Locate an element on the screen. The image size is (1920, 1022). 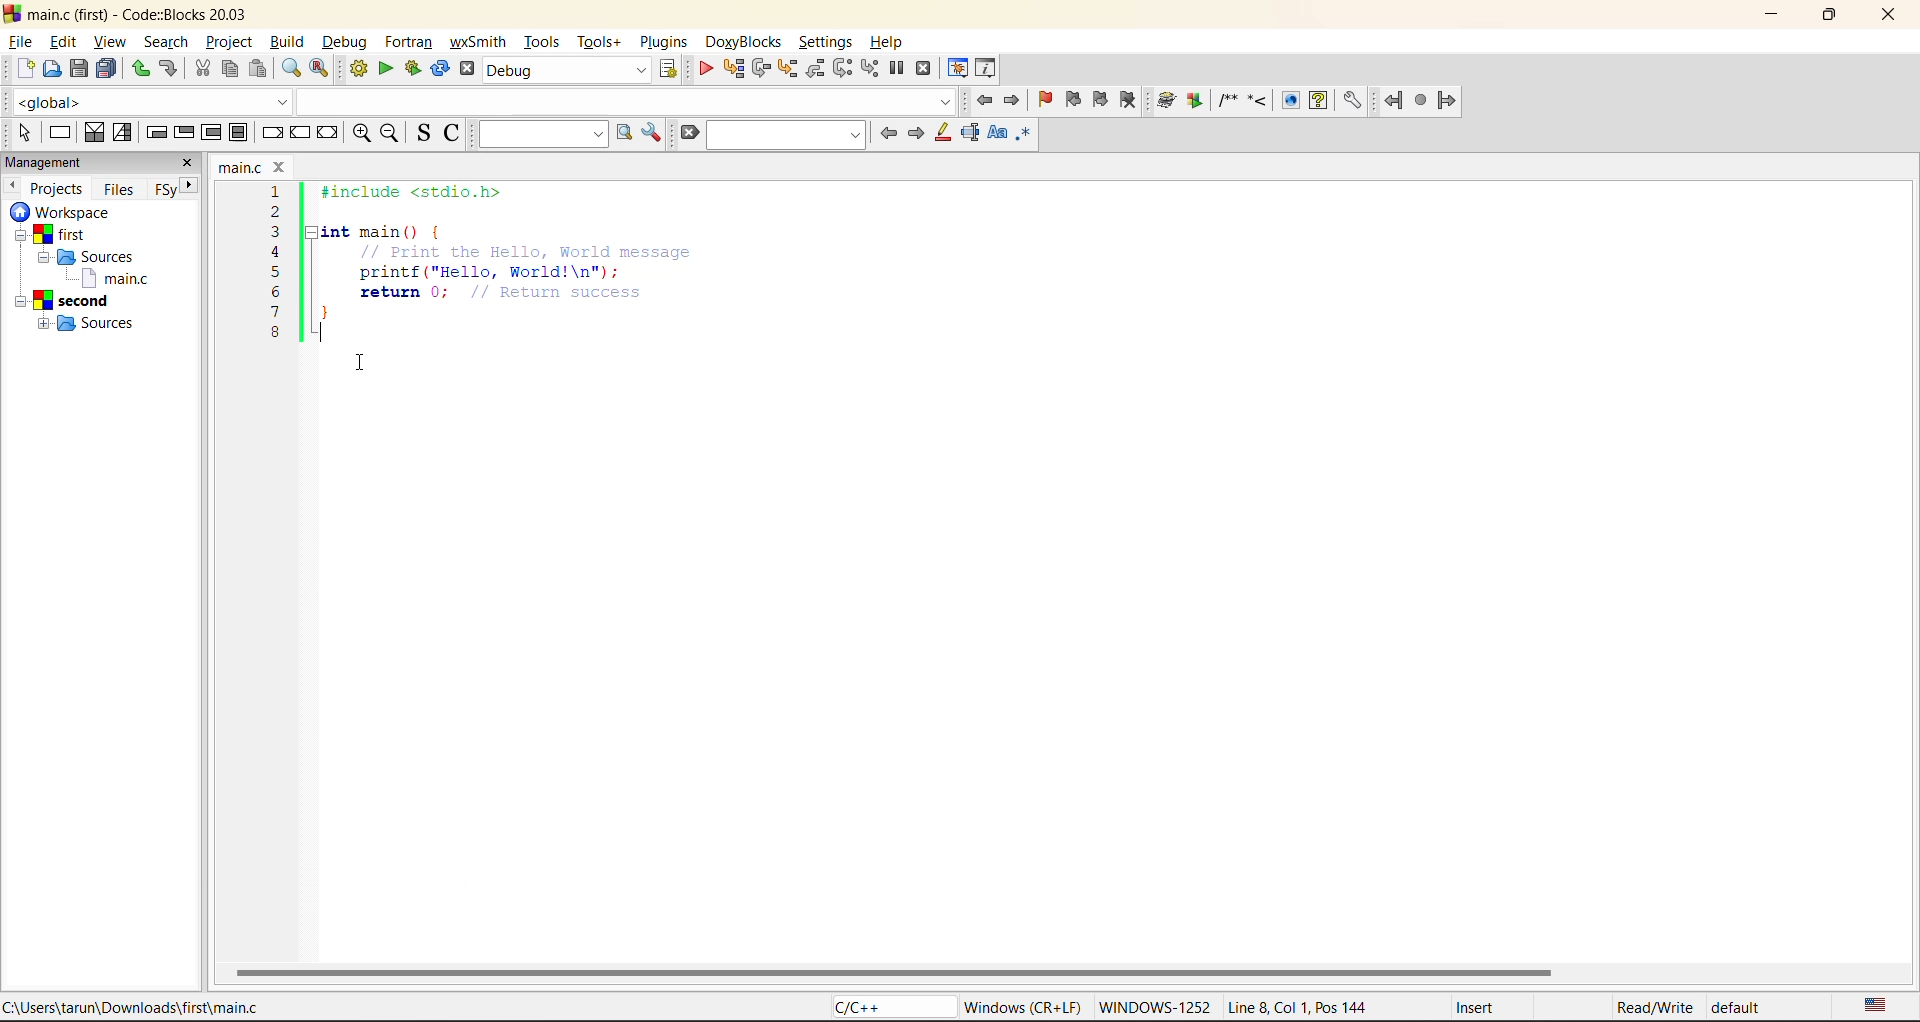
jump back is located at coordinates (982, 98).